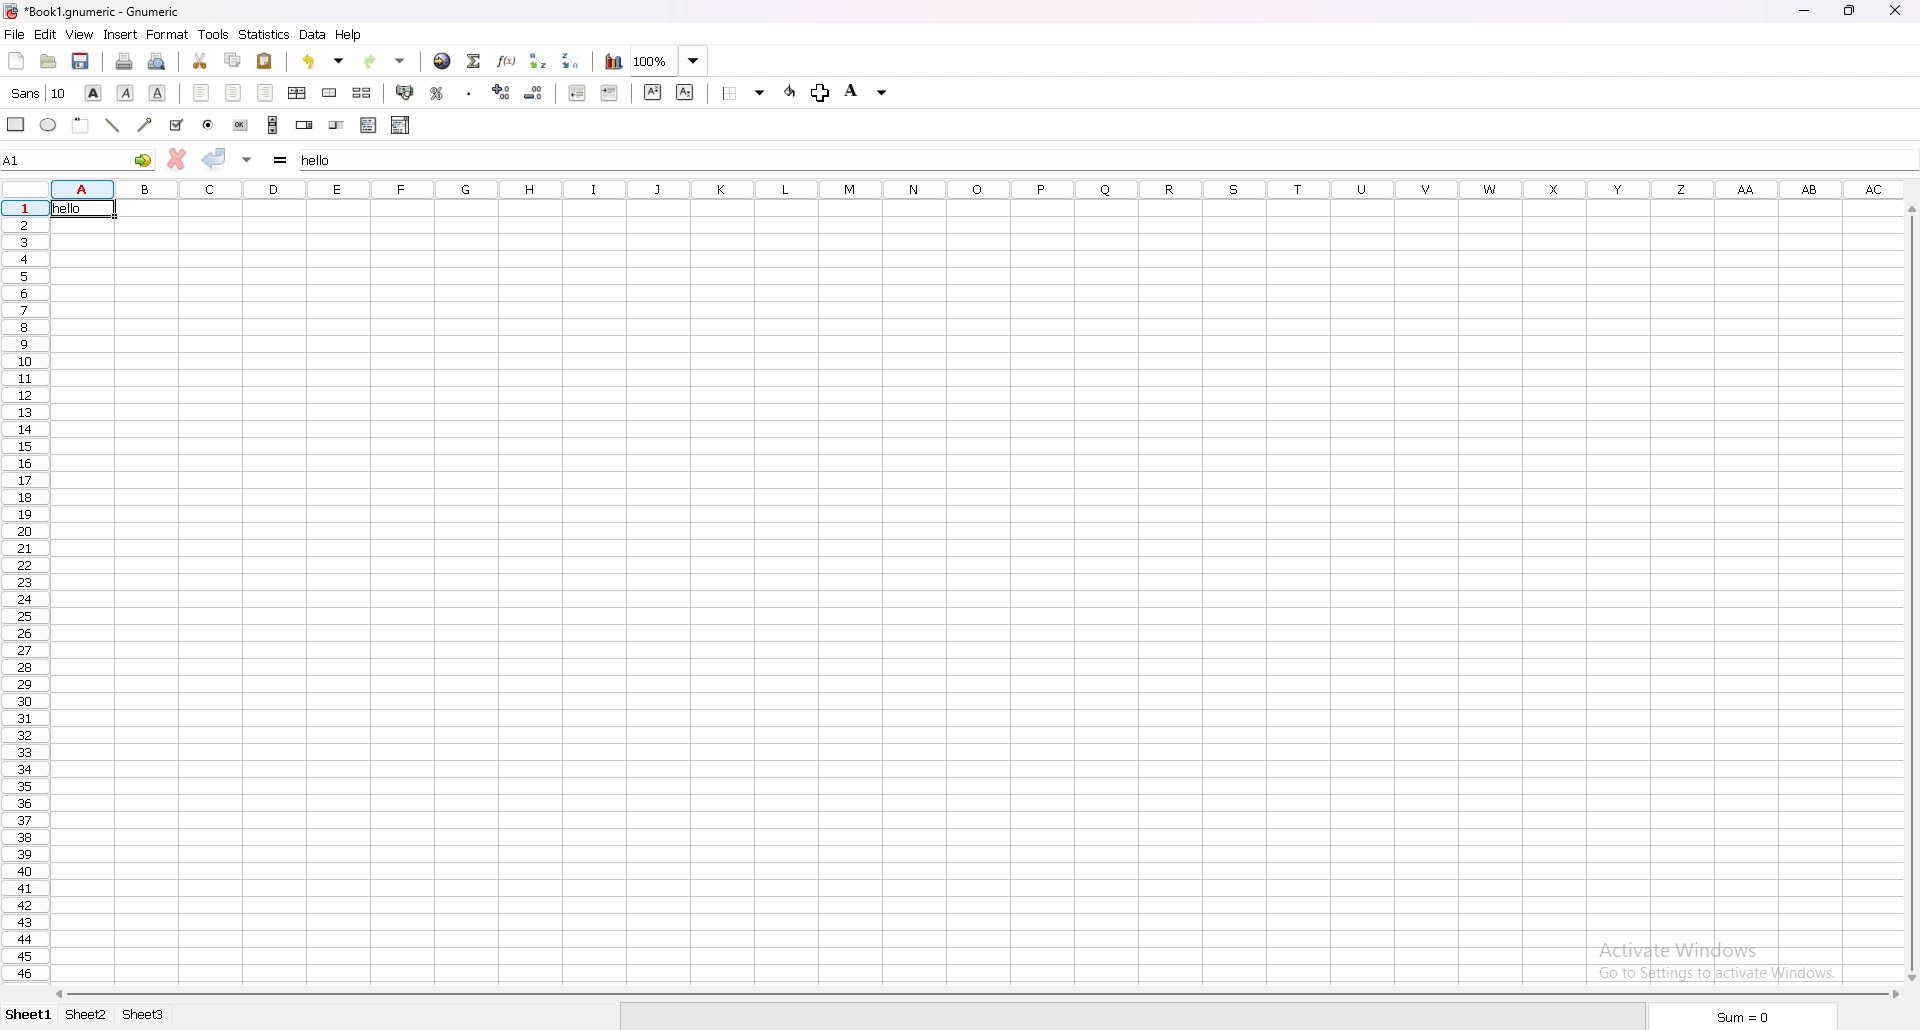 The width and height of the screenshot is (1920, 1030). Describe the element at coordinates (30, 1016) in the screenshot. I see `sheet 1` at that location.